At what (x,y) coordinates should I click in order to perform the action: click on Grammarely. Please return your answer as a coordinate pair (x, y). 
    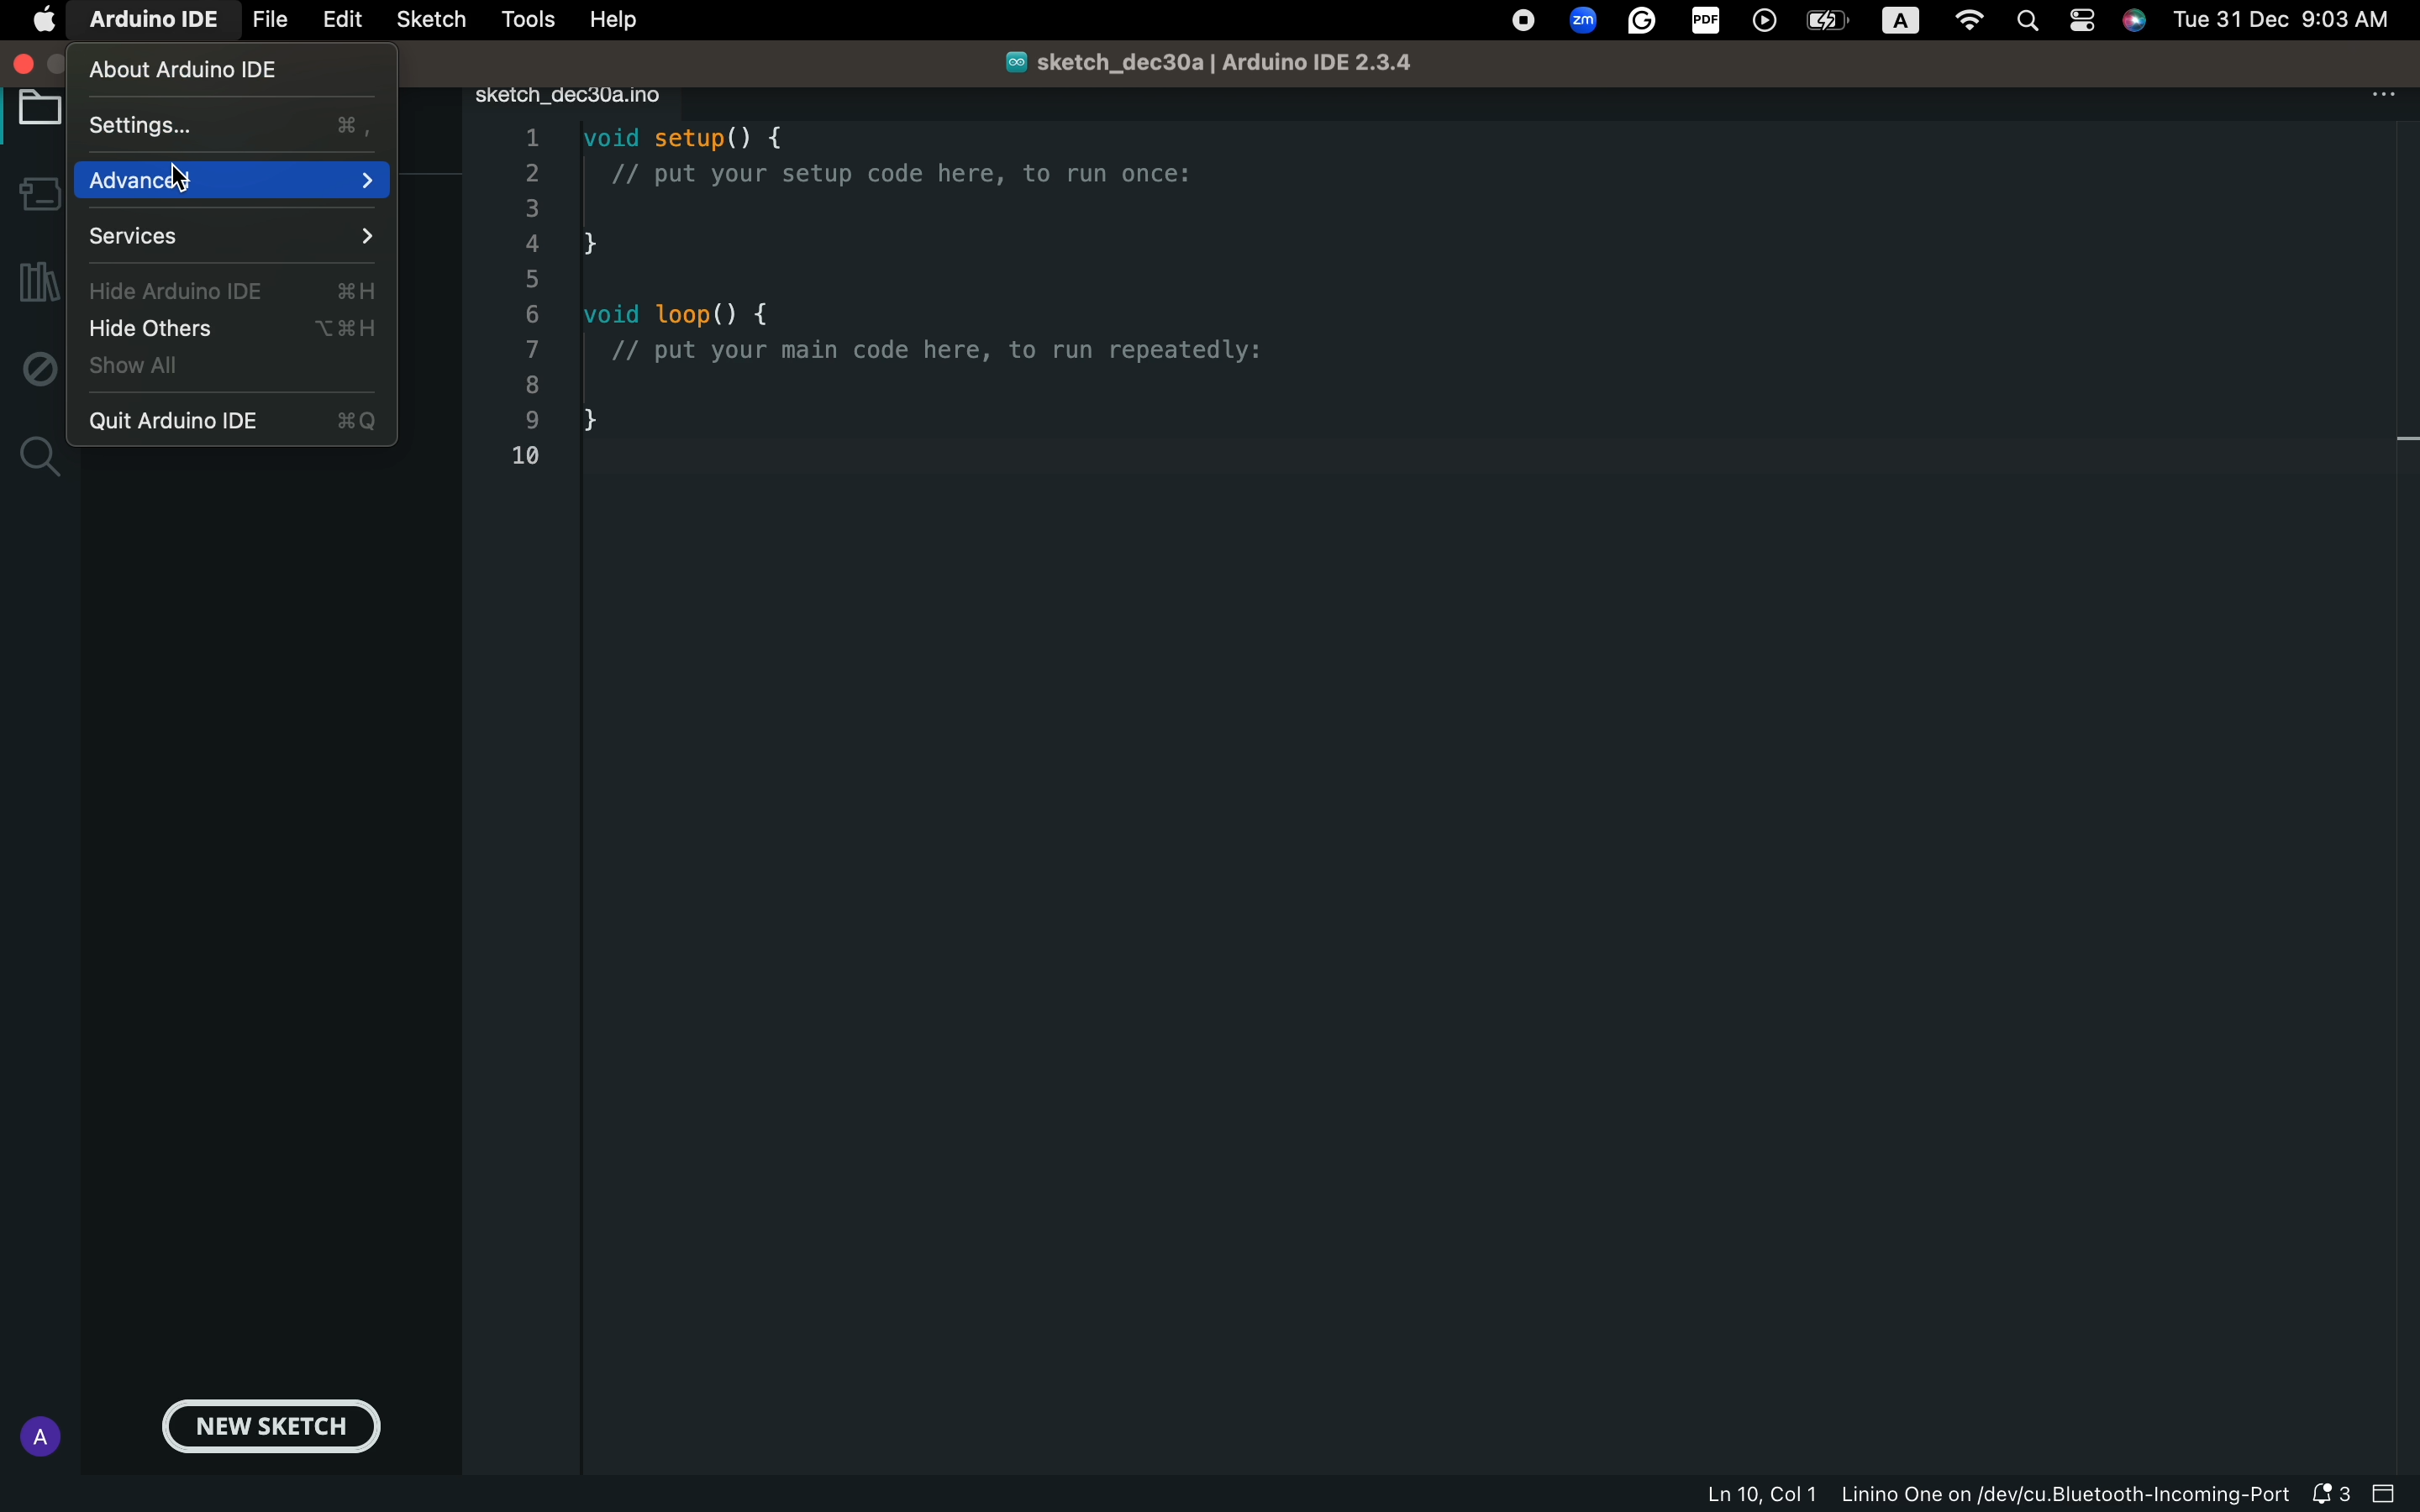
    Looking at the image, I should click on (1643, 24).